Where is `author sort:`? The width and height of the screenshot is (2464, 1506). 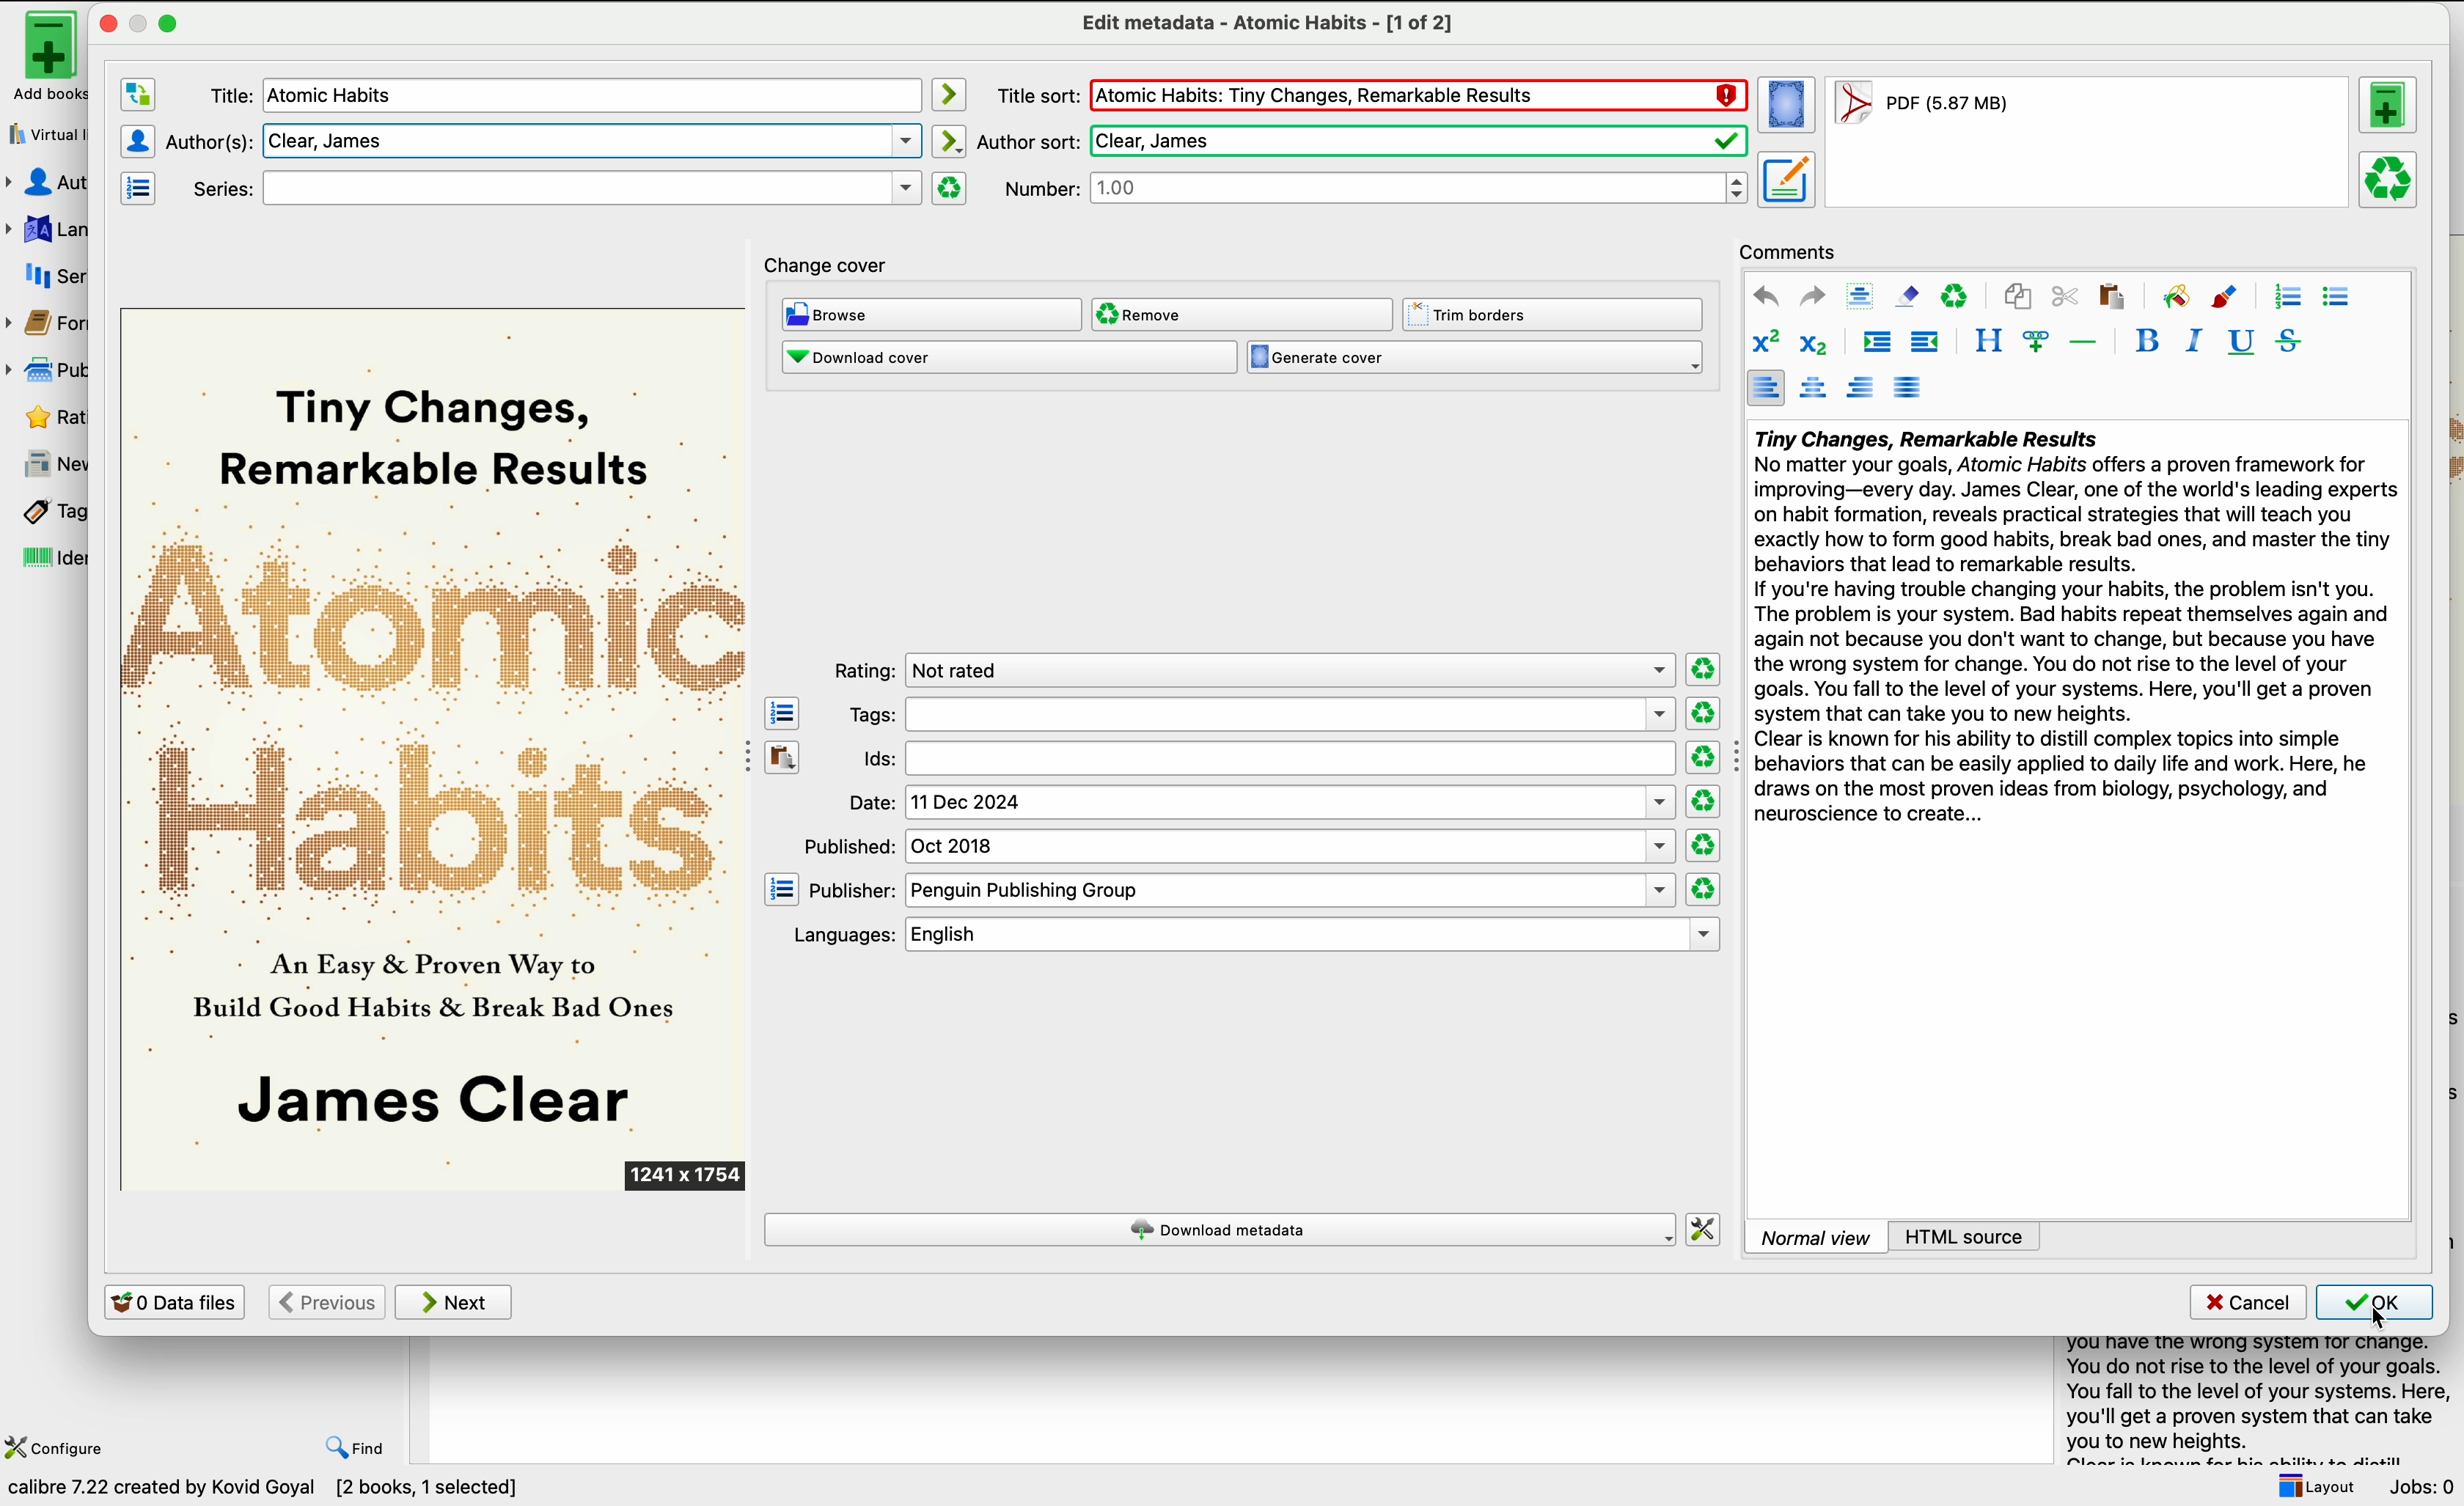 author sort: is located at coordinates (1027, 139).